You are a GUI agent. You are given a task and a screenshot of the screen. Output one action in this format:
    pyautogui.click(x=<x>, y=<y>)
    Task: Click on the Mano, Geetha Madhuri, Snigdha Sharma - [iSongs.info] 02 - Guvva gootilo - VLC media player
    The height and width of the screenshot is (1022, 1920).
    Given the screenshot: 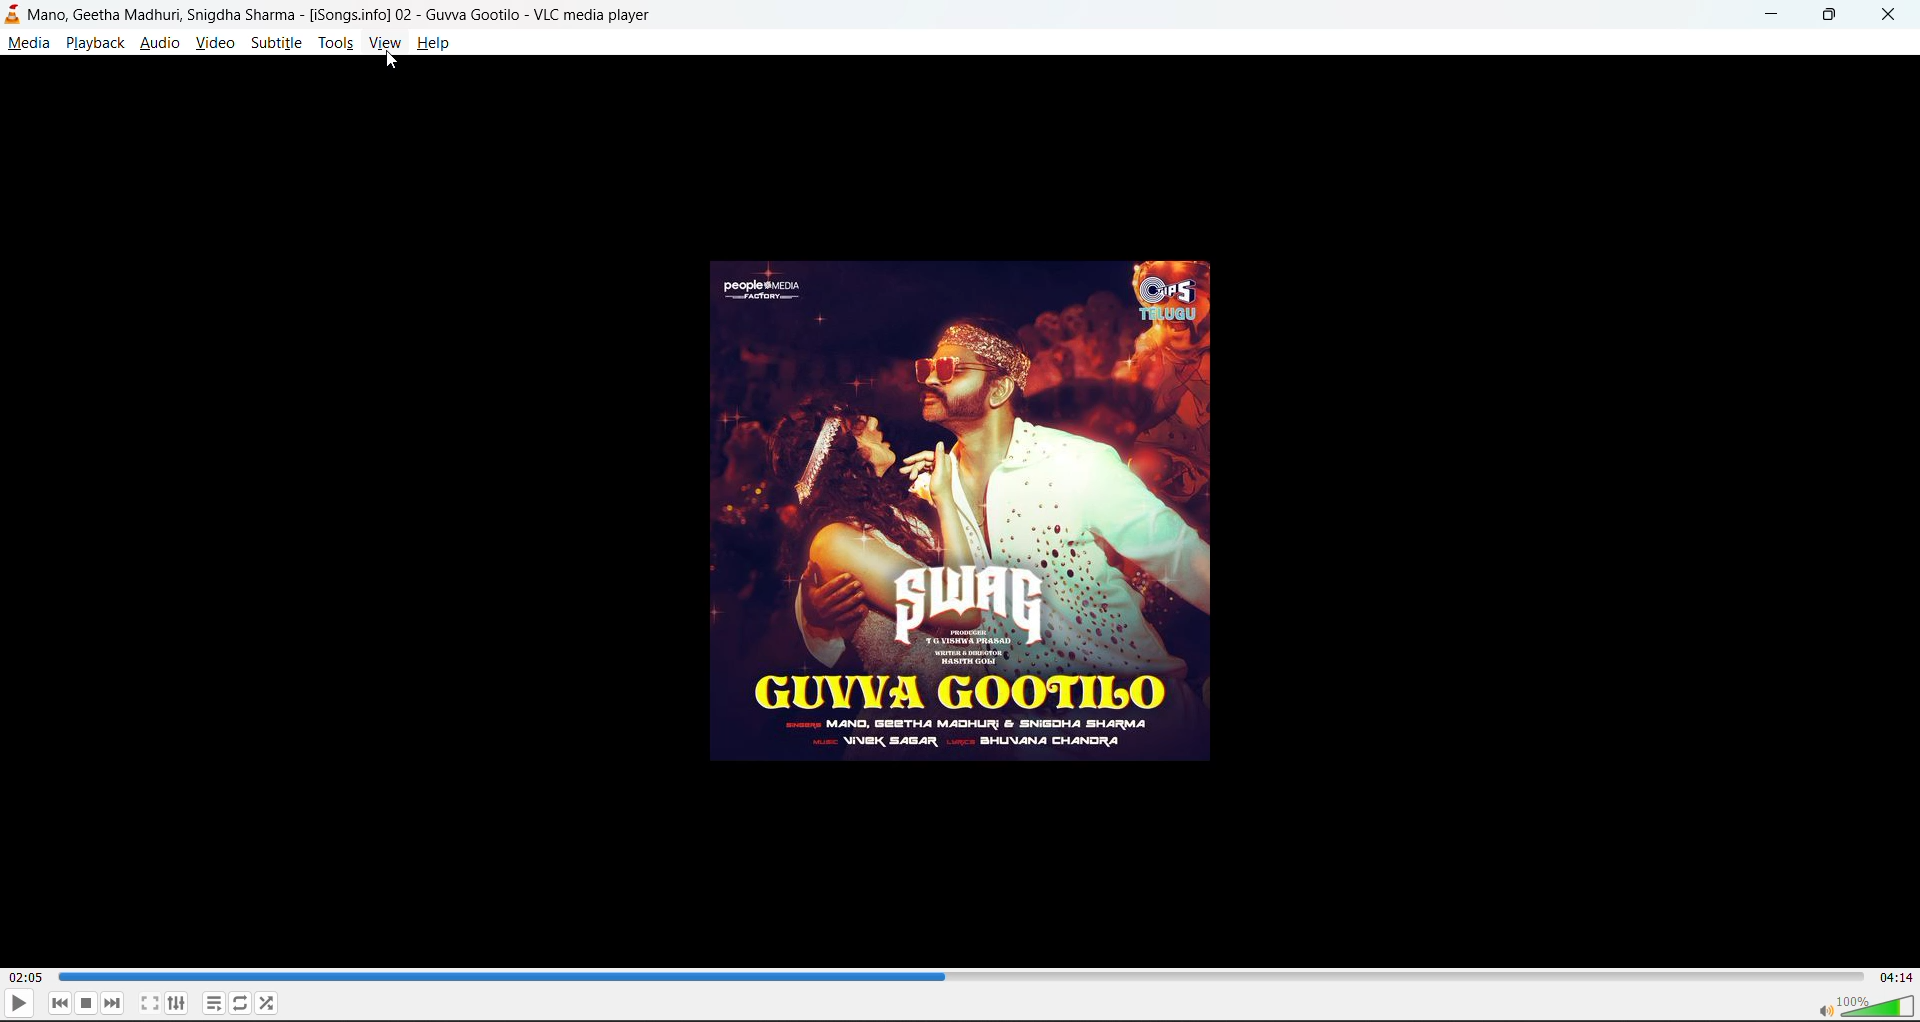 What is the action you would take?
    pyautogui.click(x=402, y=14)
    